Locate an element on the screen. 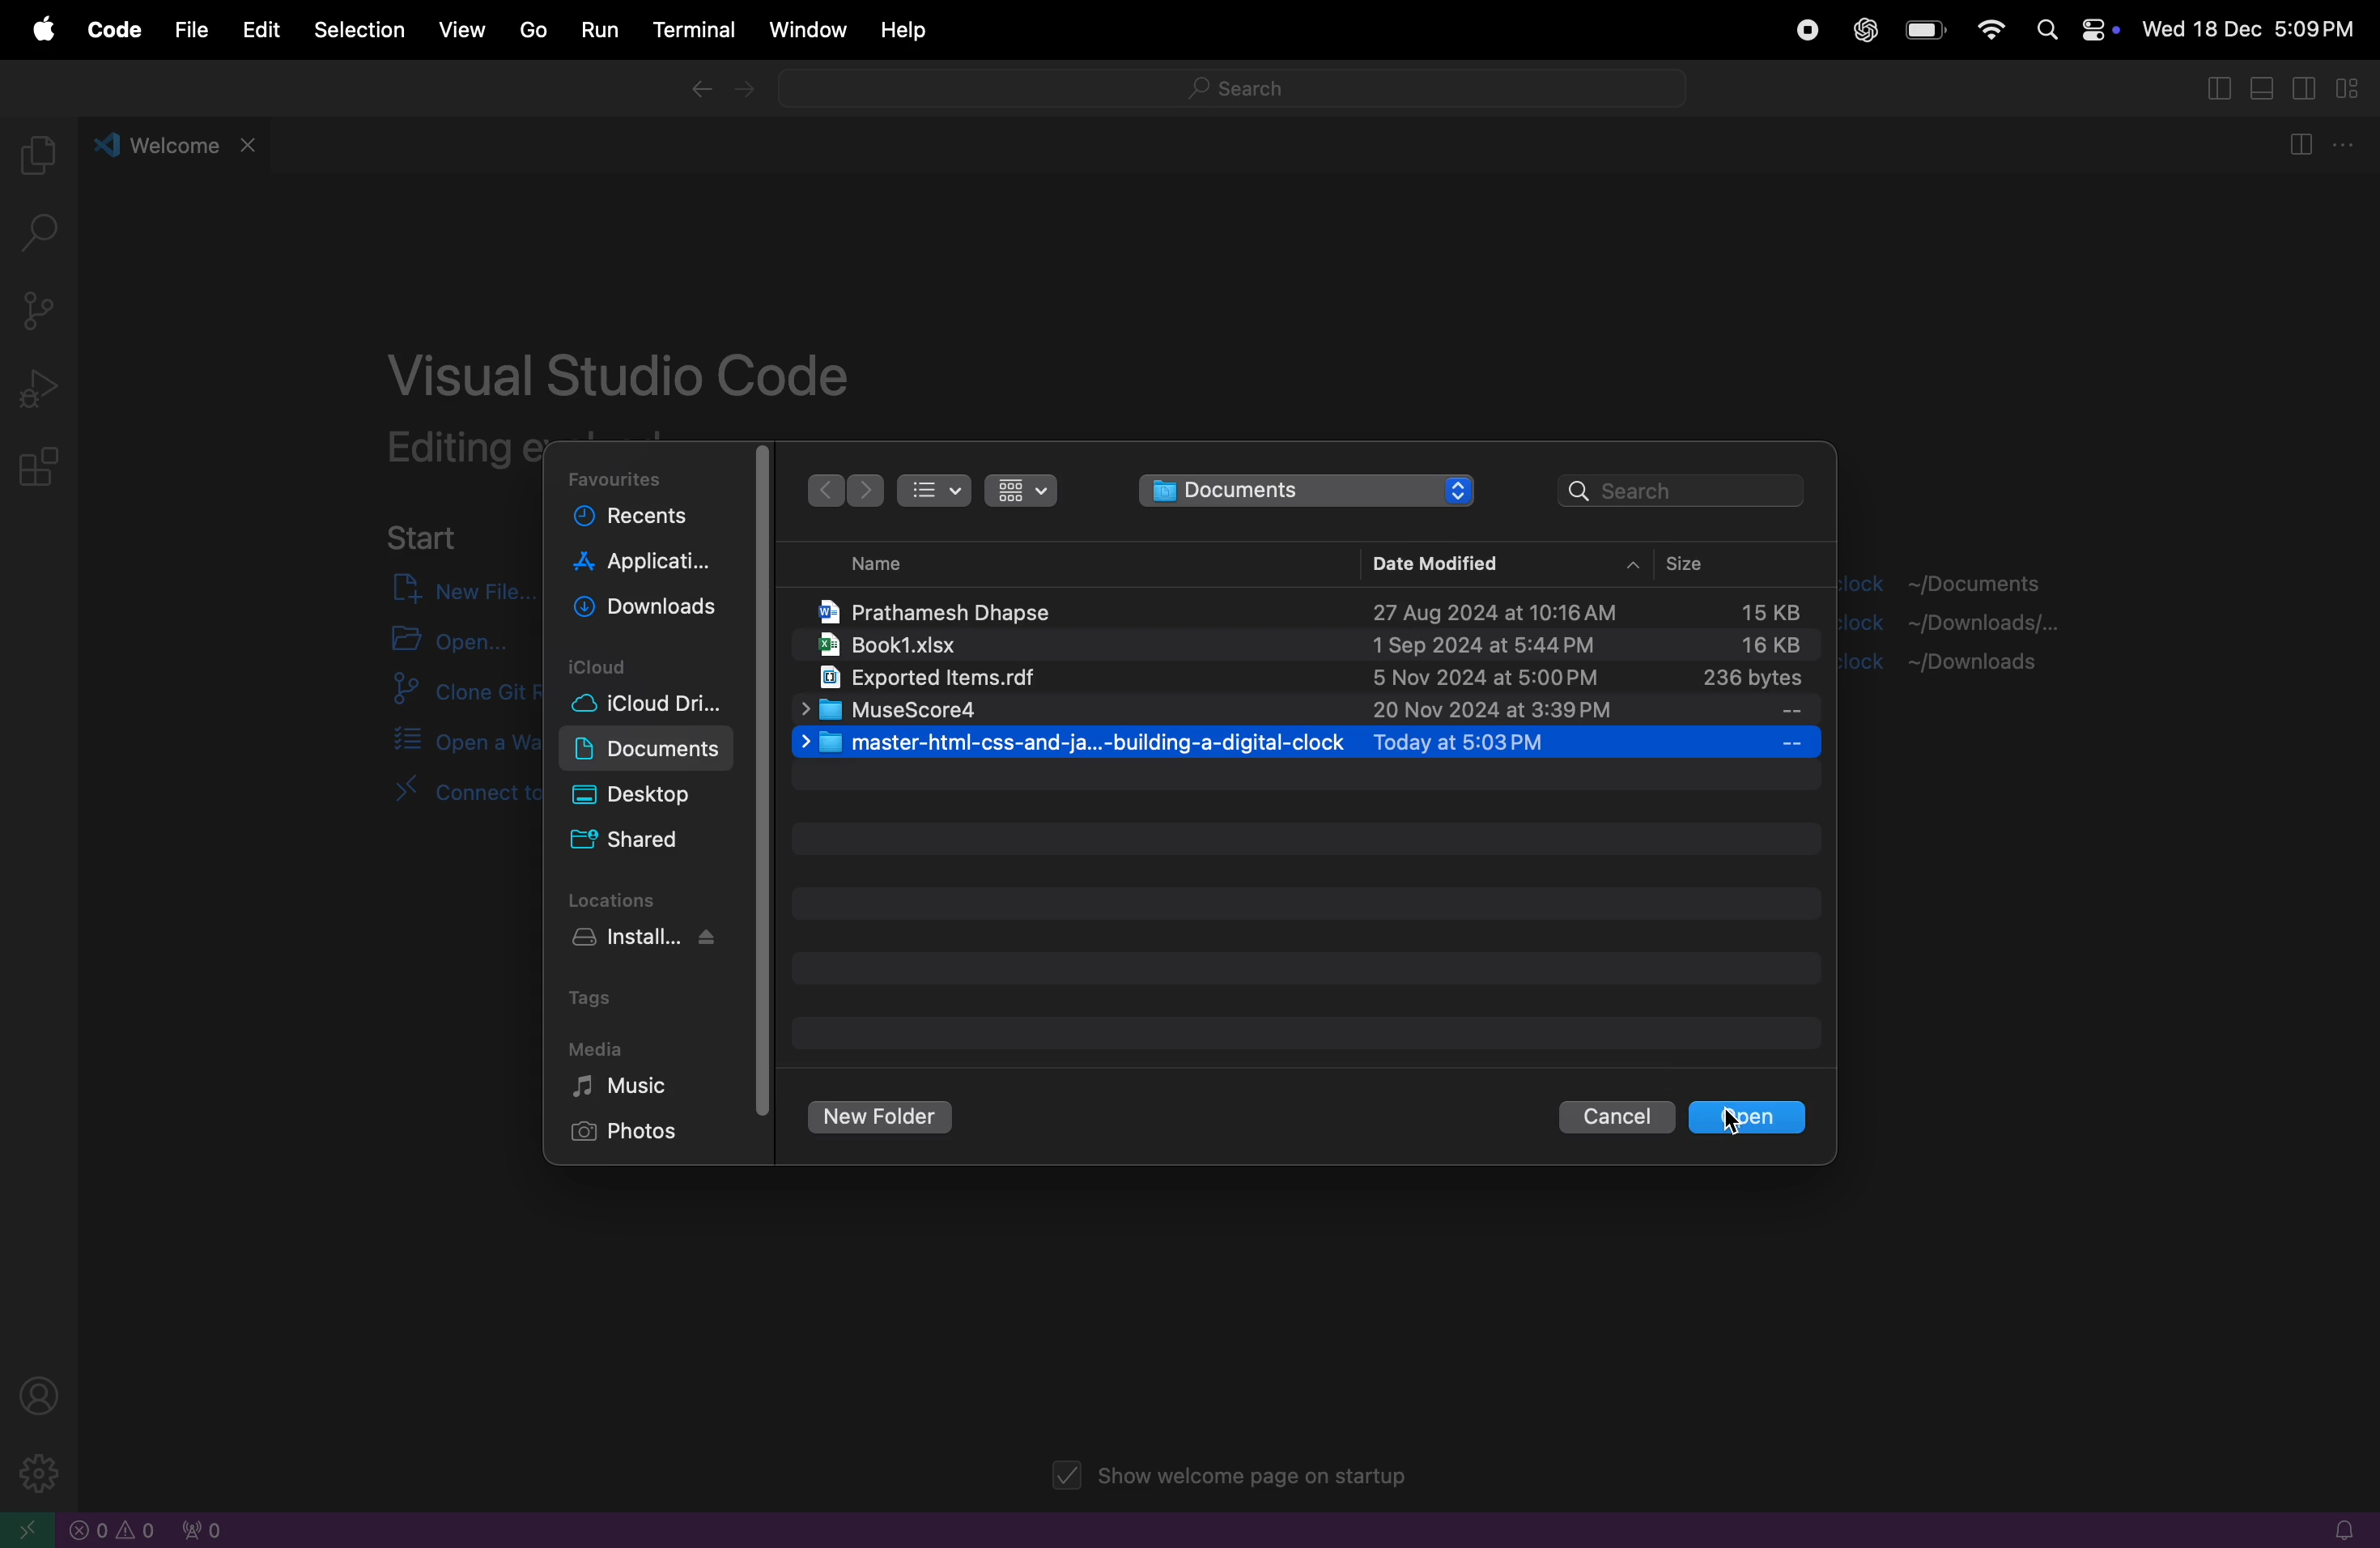  view is located at coordinates (463, 27).